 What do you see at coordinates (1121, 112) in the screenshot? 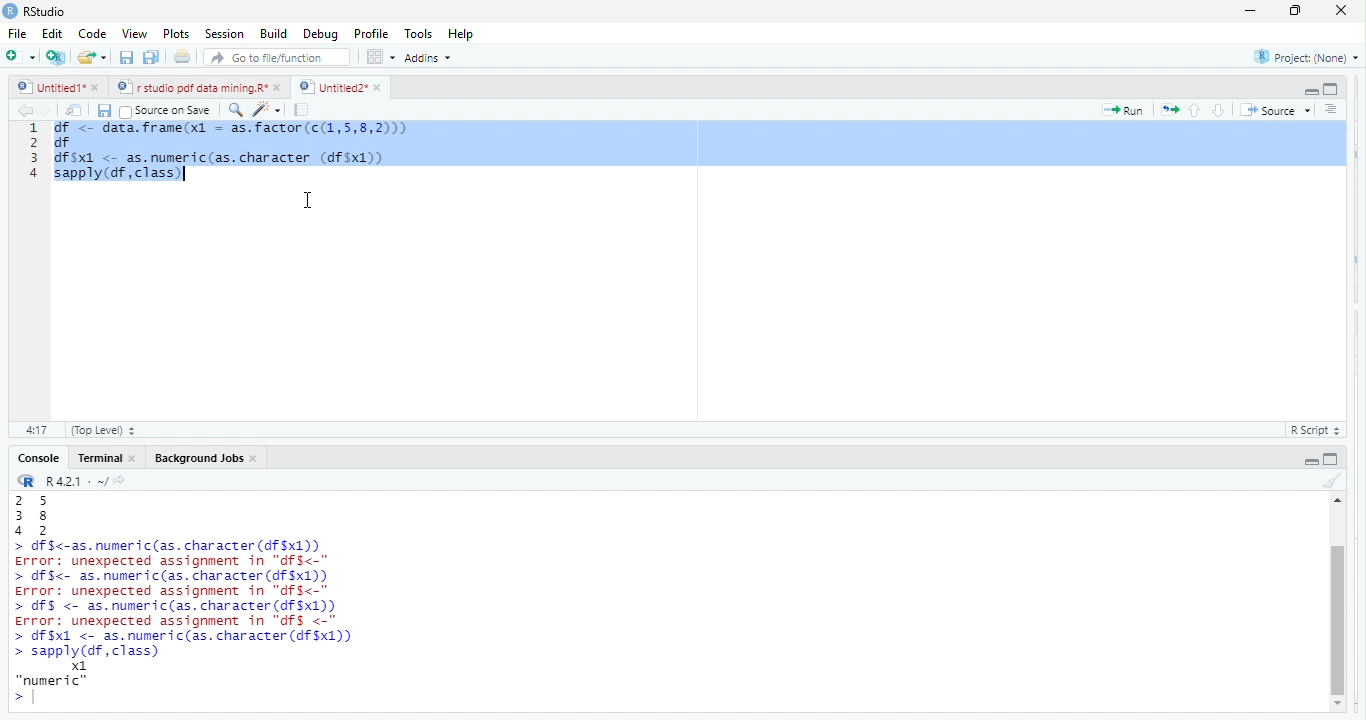
I see `Run` at bounding box center [1121, 112].